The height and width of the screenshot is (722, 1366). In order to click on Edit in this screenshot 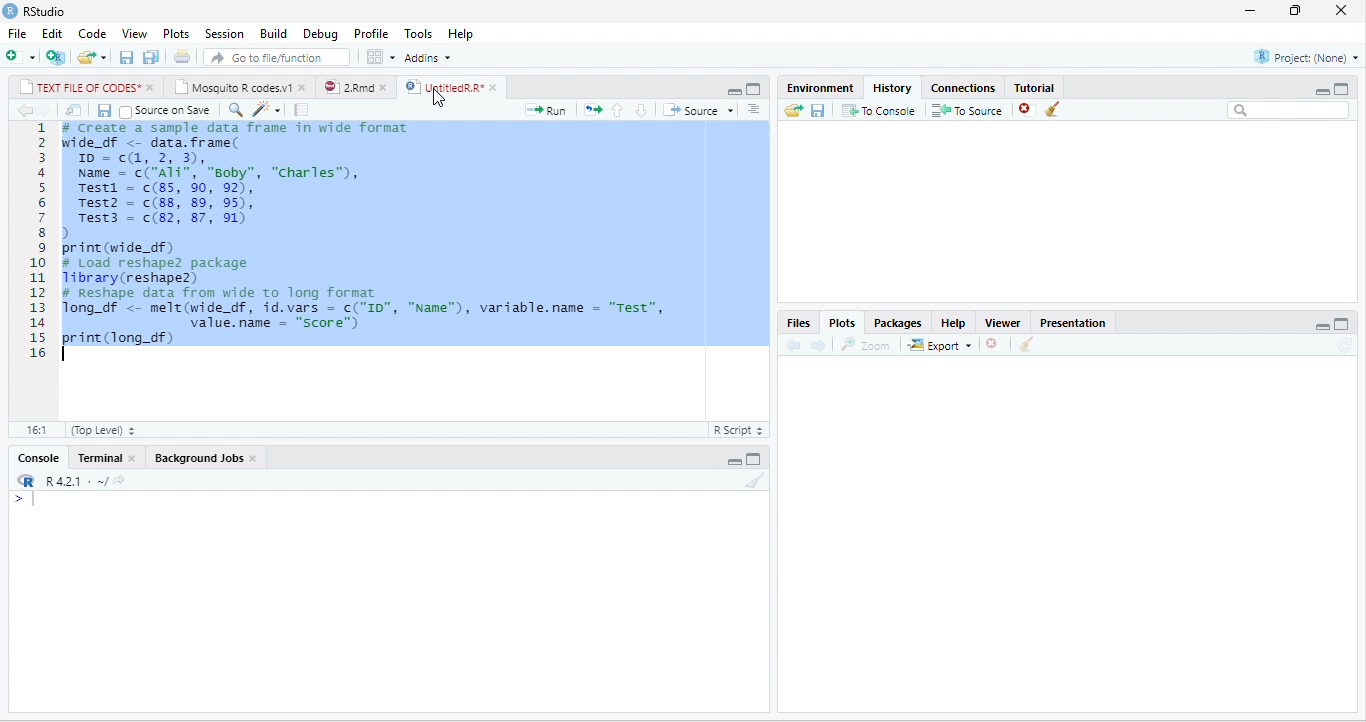, I will do `click(52, 33)`.